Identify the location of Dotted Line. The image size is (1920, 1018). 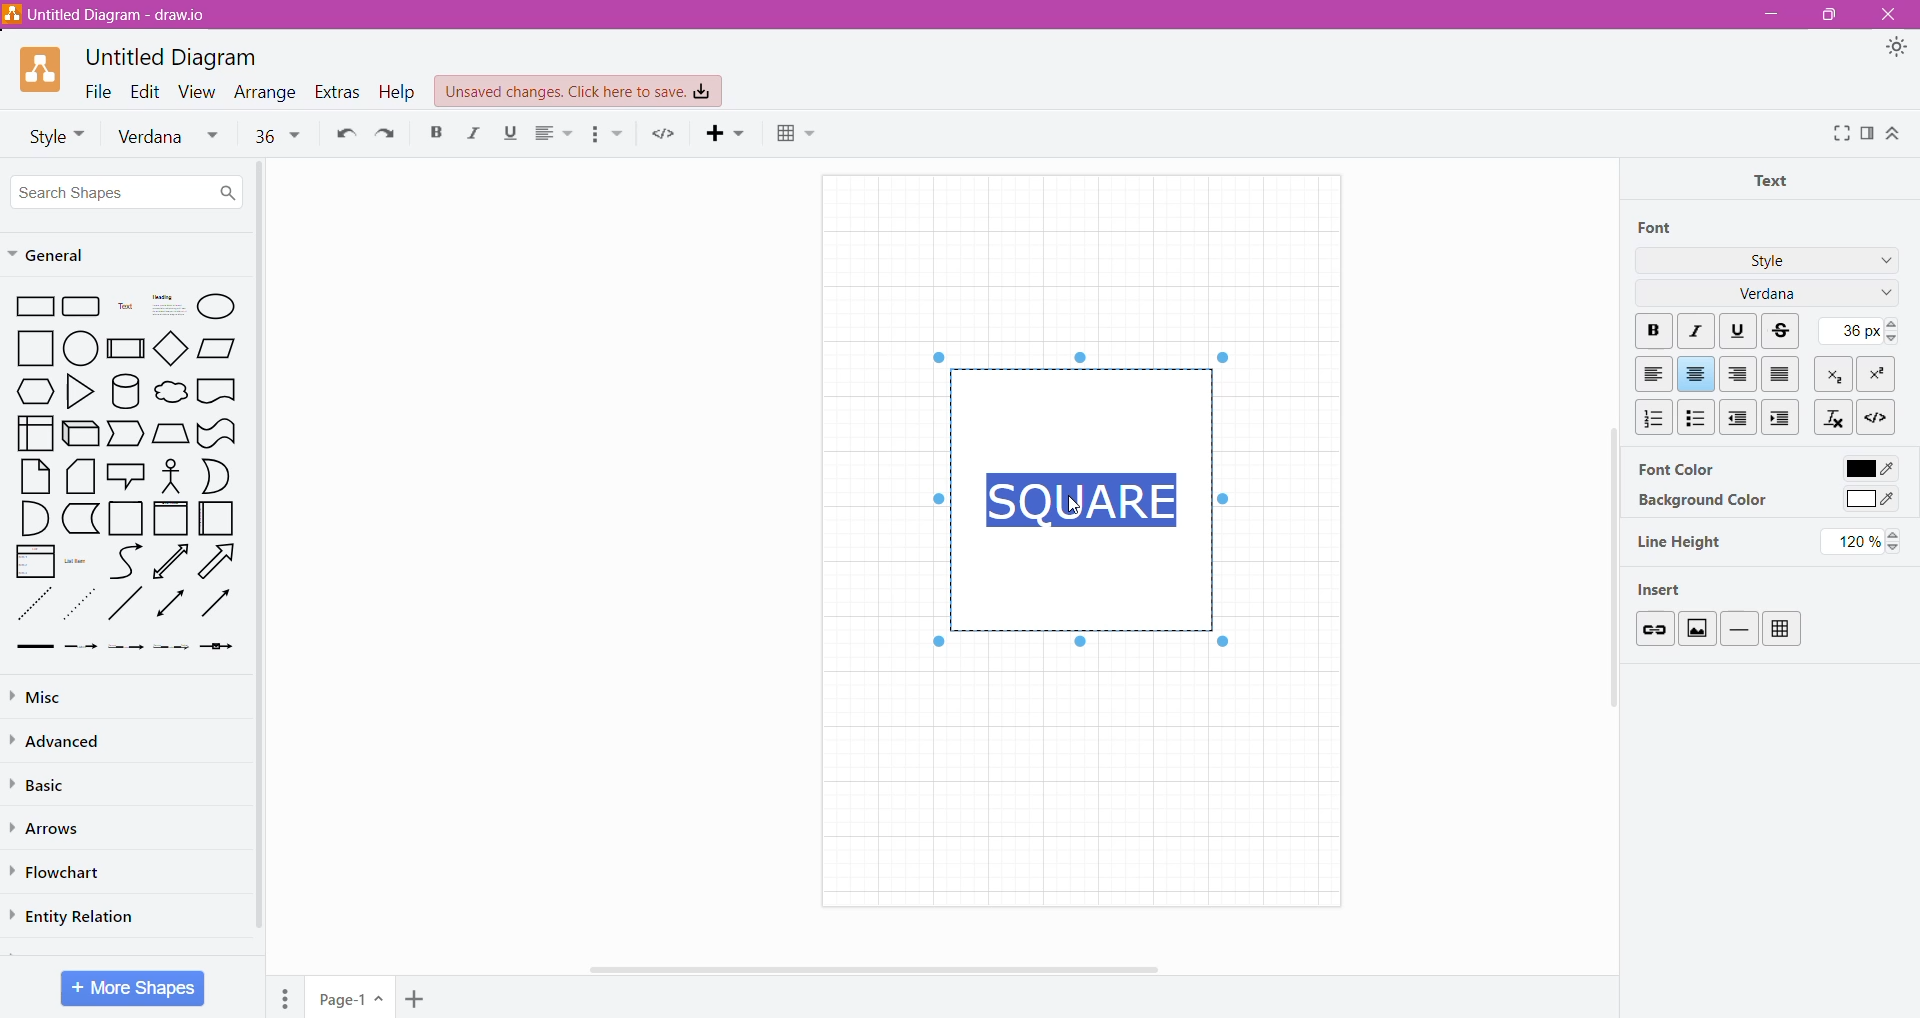
(32, 605).